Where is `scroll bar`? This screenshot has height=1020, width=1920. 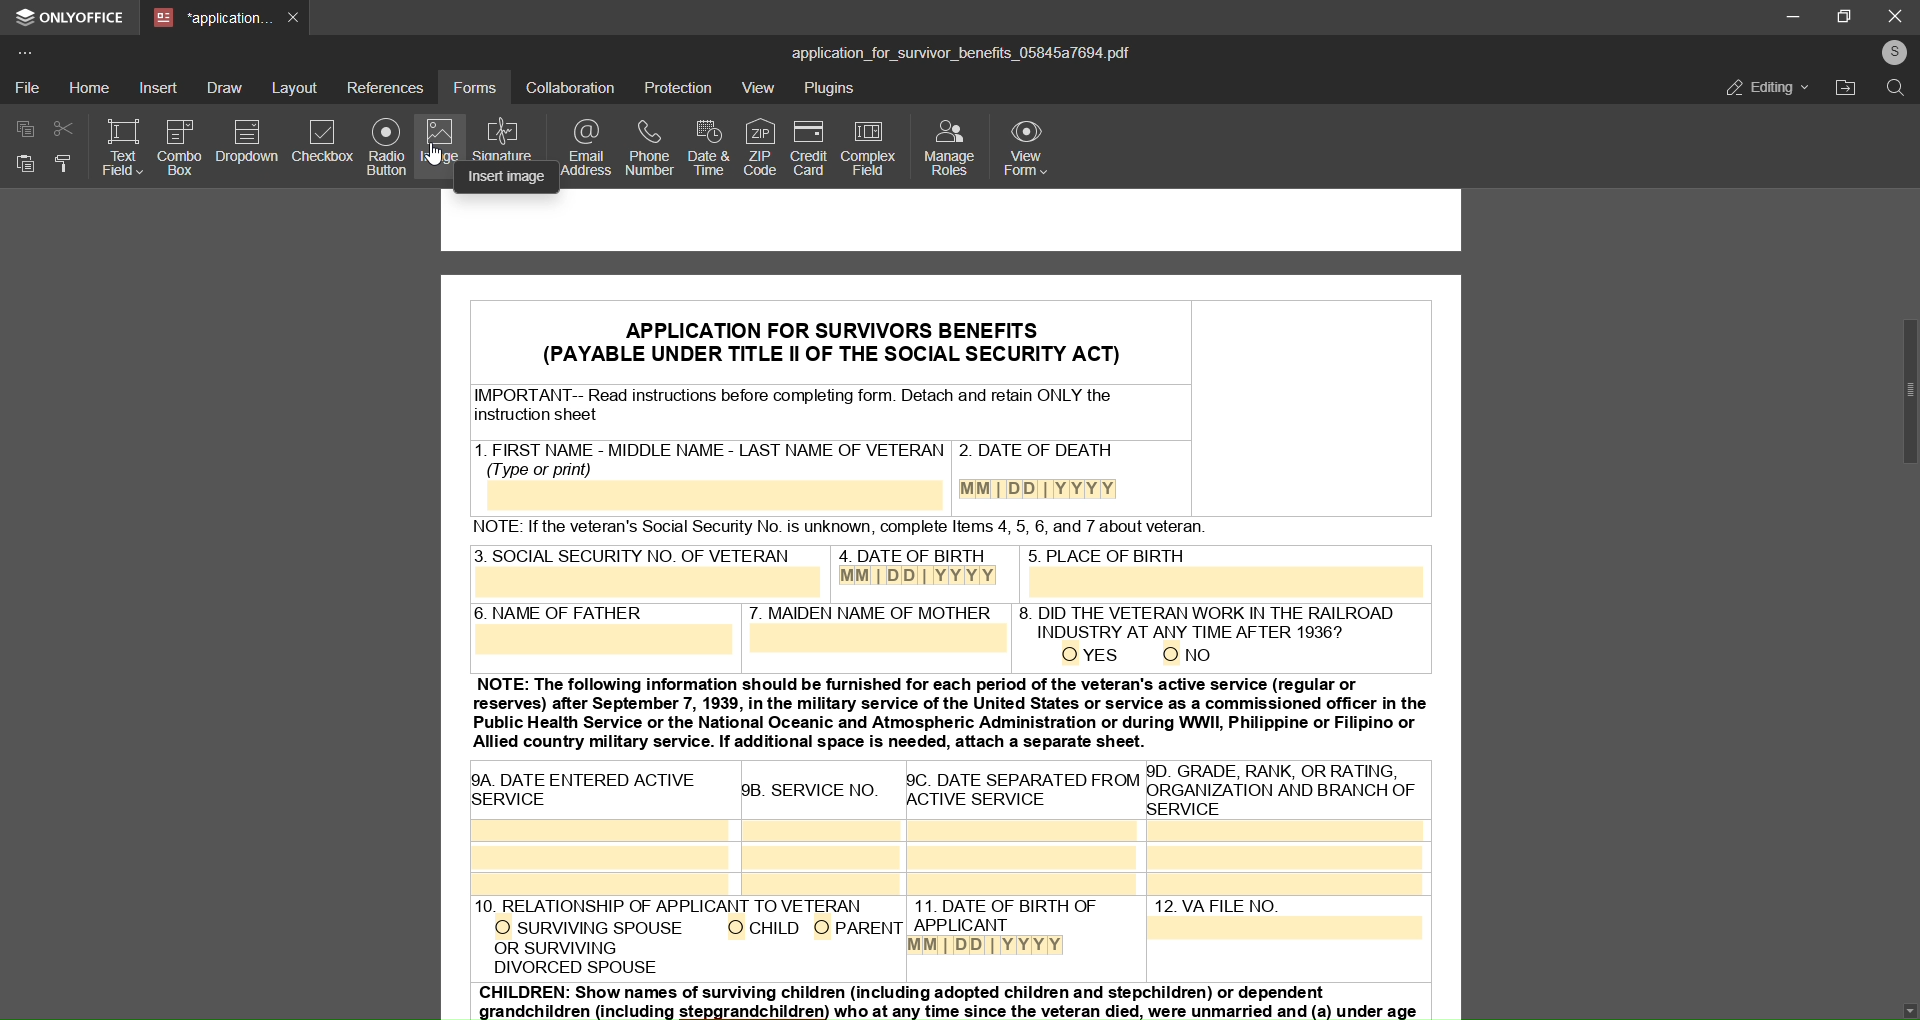 scroll bar is located at coordinates (1909, 393).